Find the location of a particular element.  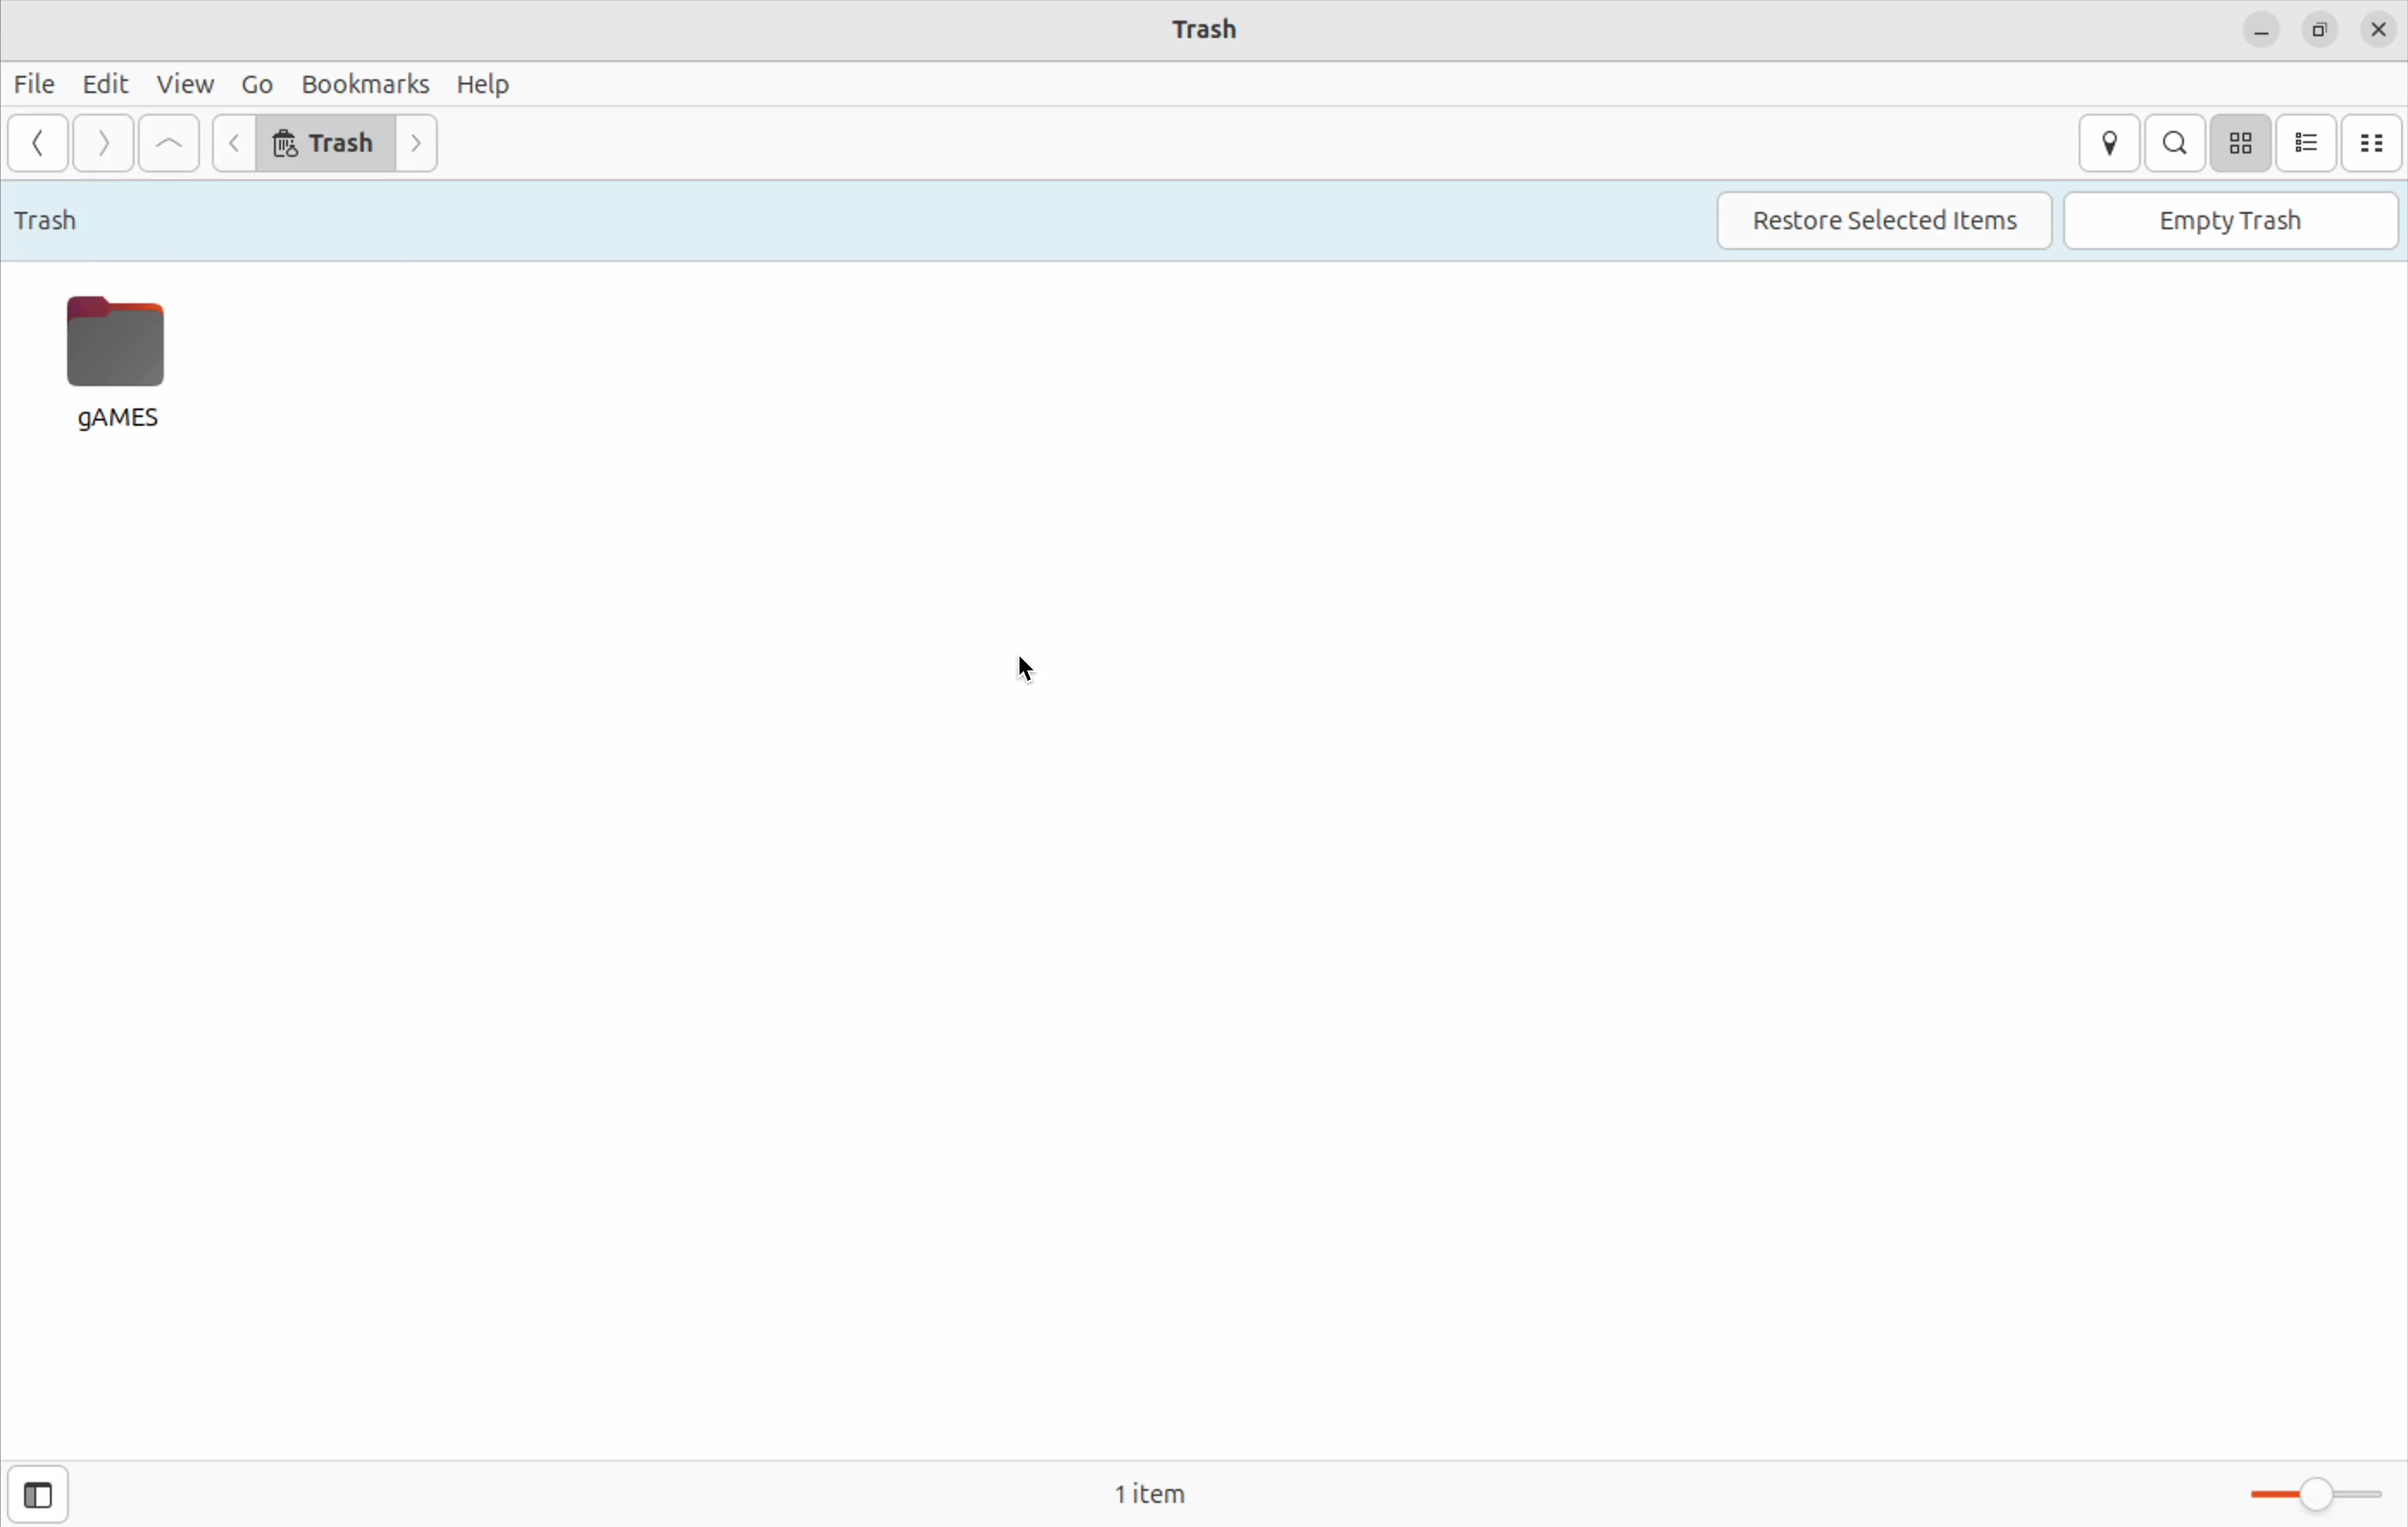

Go forward is located at coordinates (103, 145).